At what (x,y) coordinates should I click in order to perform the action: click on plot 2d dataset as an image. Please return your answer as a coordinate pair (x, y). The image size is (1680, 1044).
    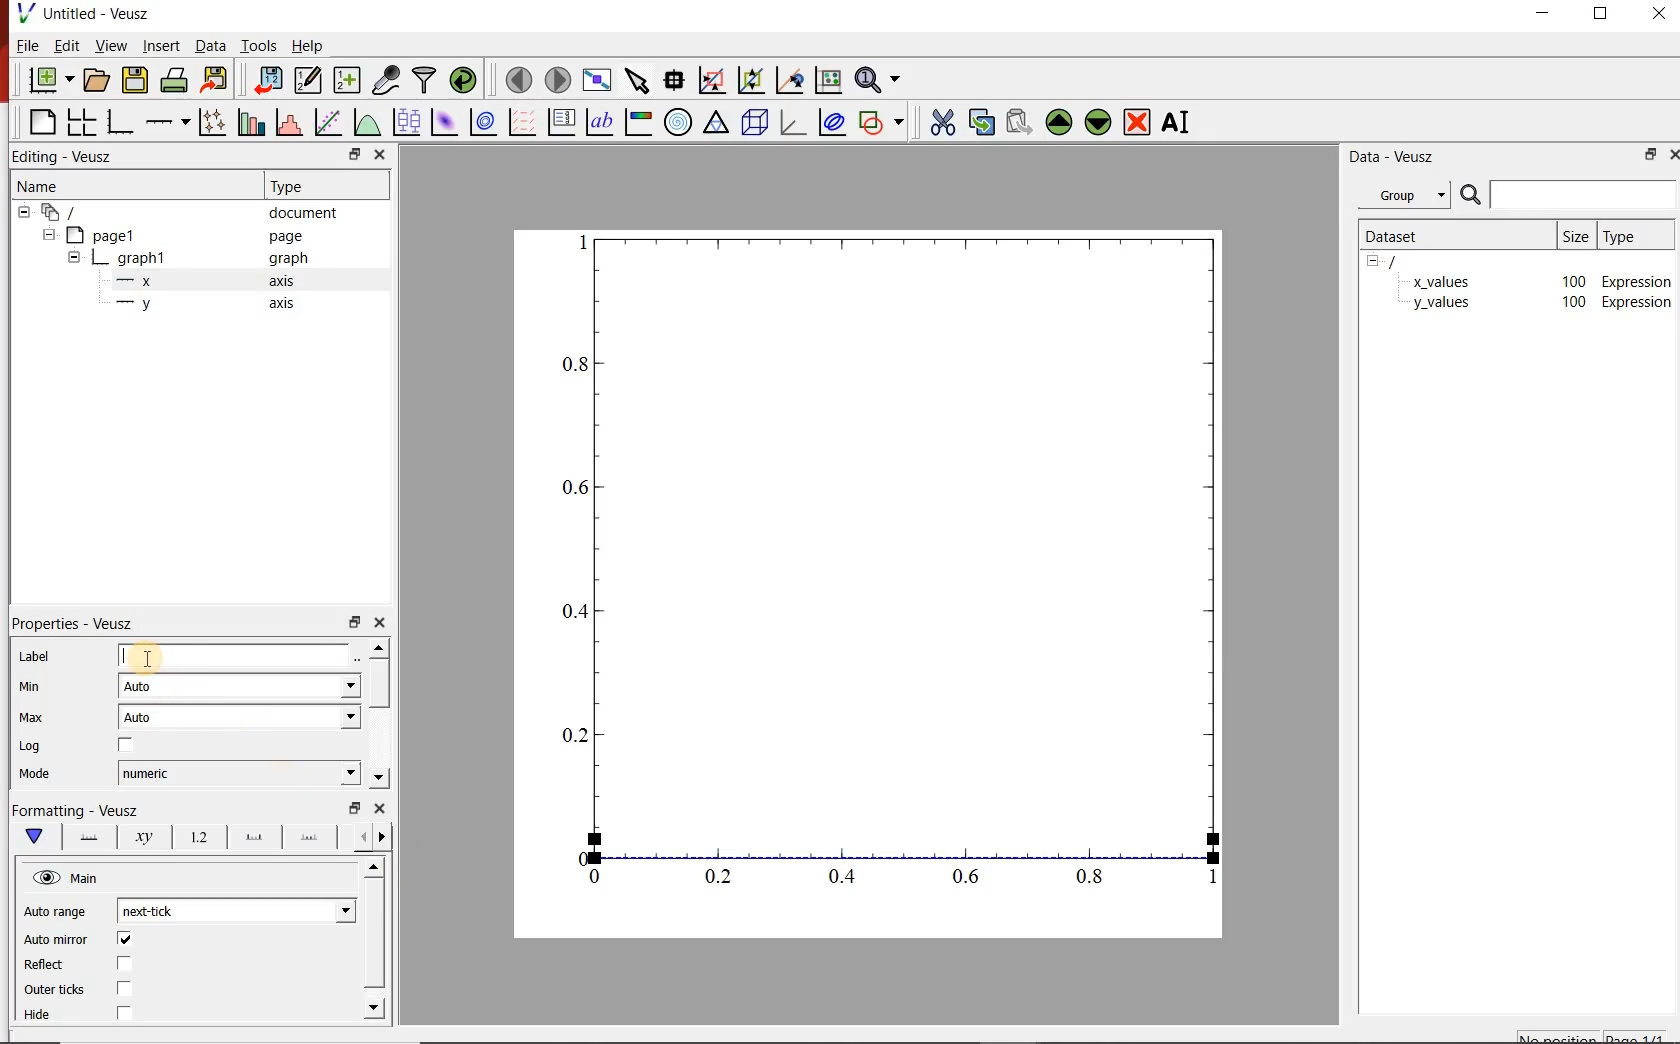
    Looking at the image, I should click on (444, 122).